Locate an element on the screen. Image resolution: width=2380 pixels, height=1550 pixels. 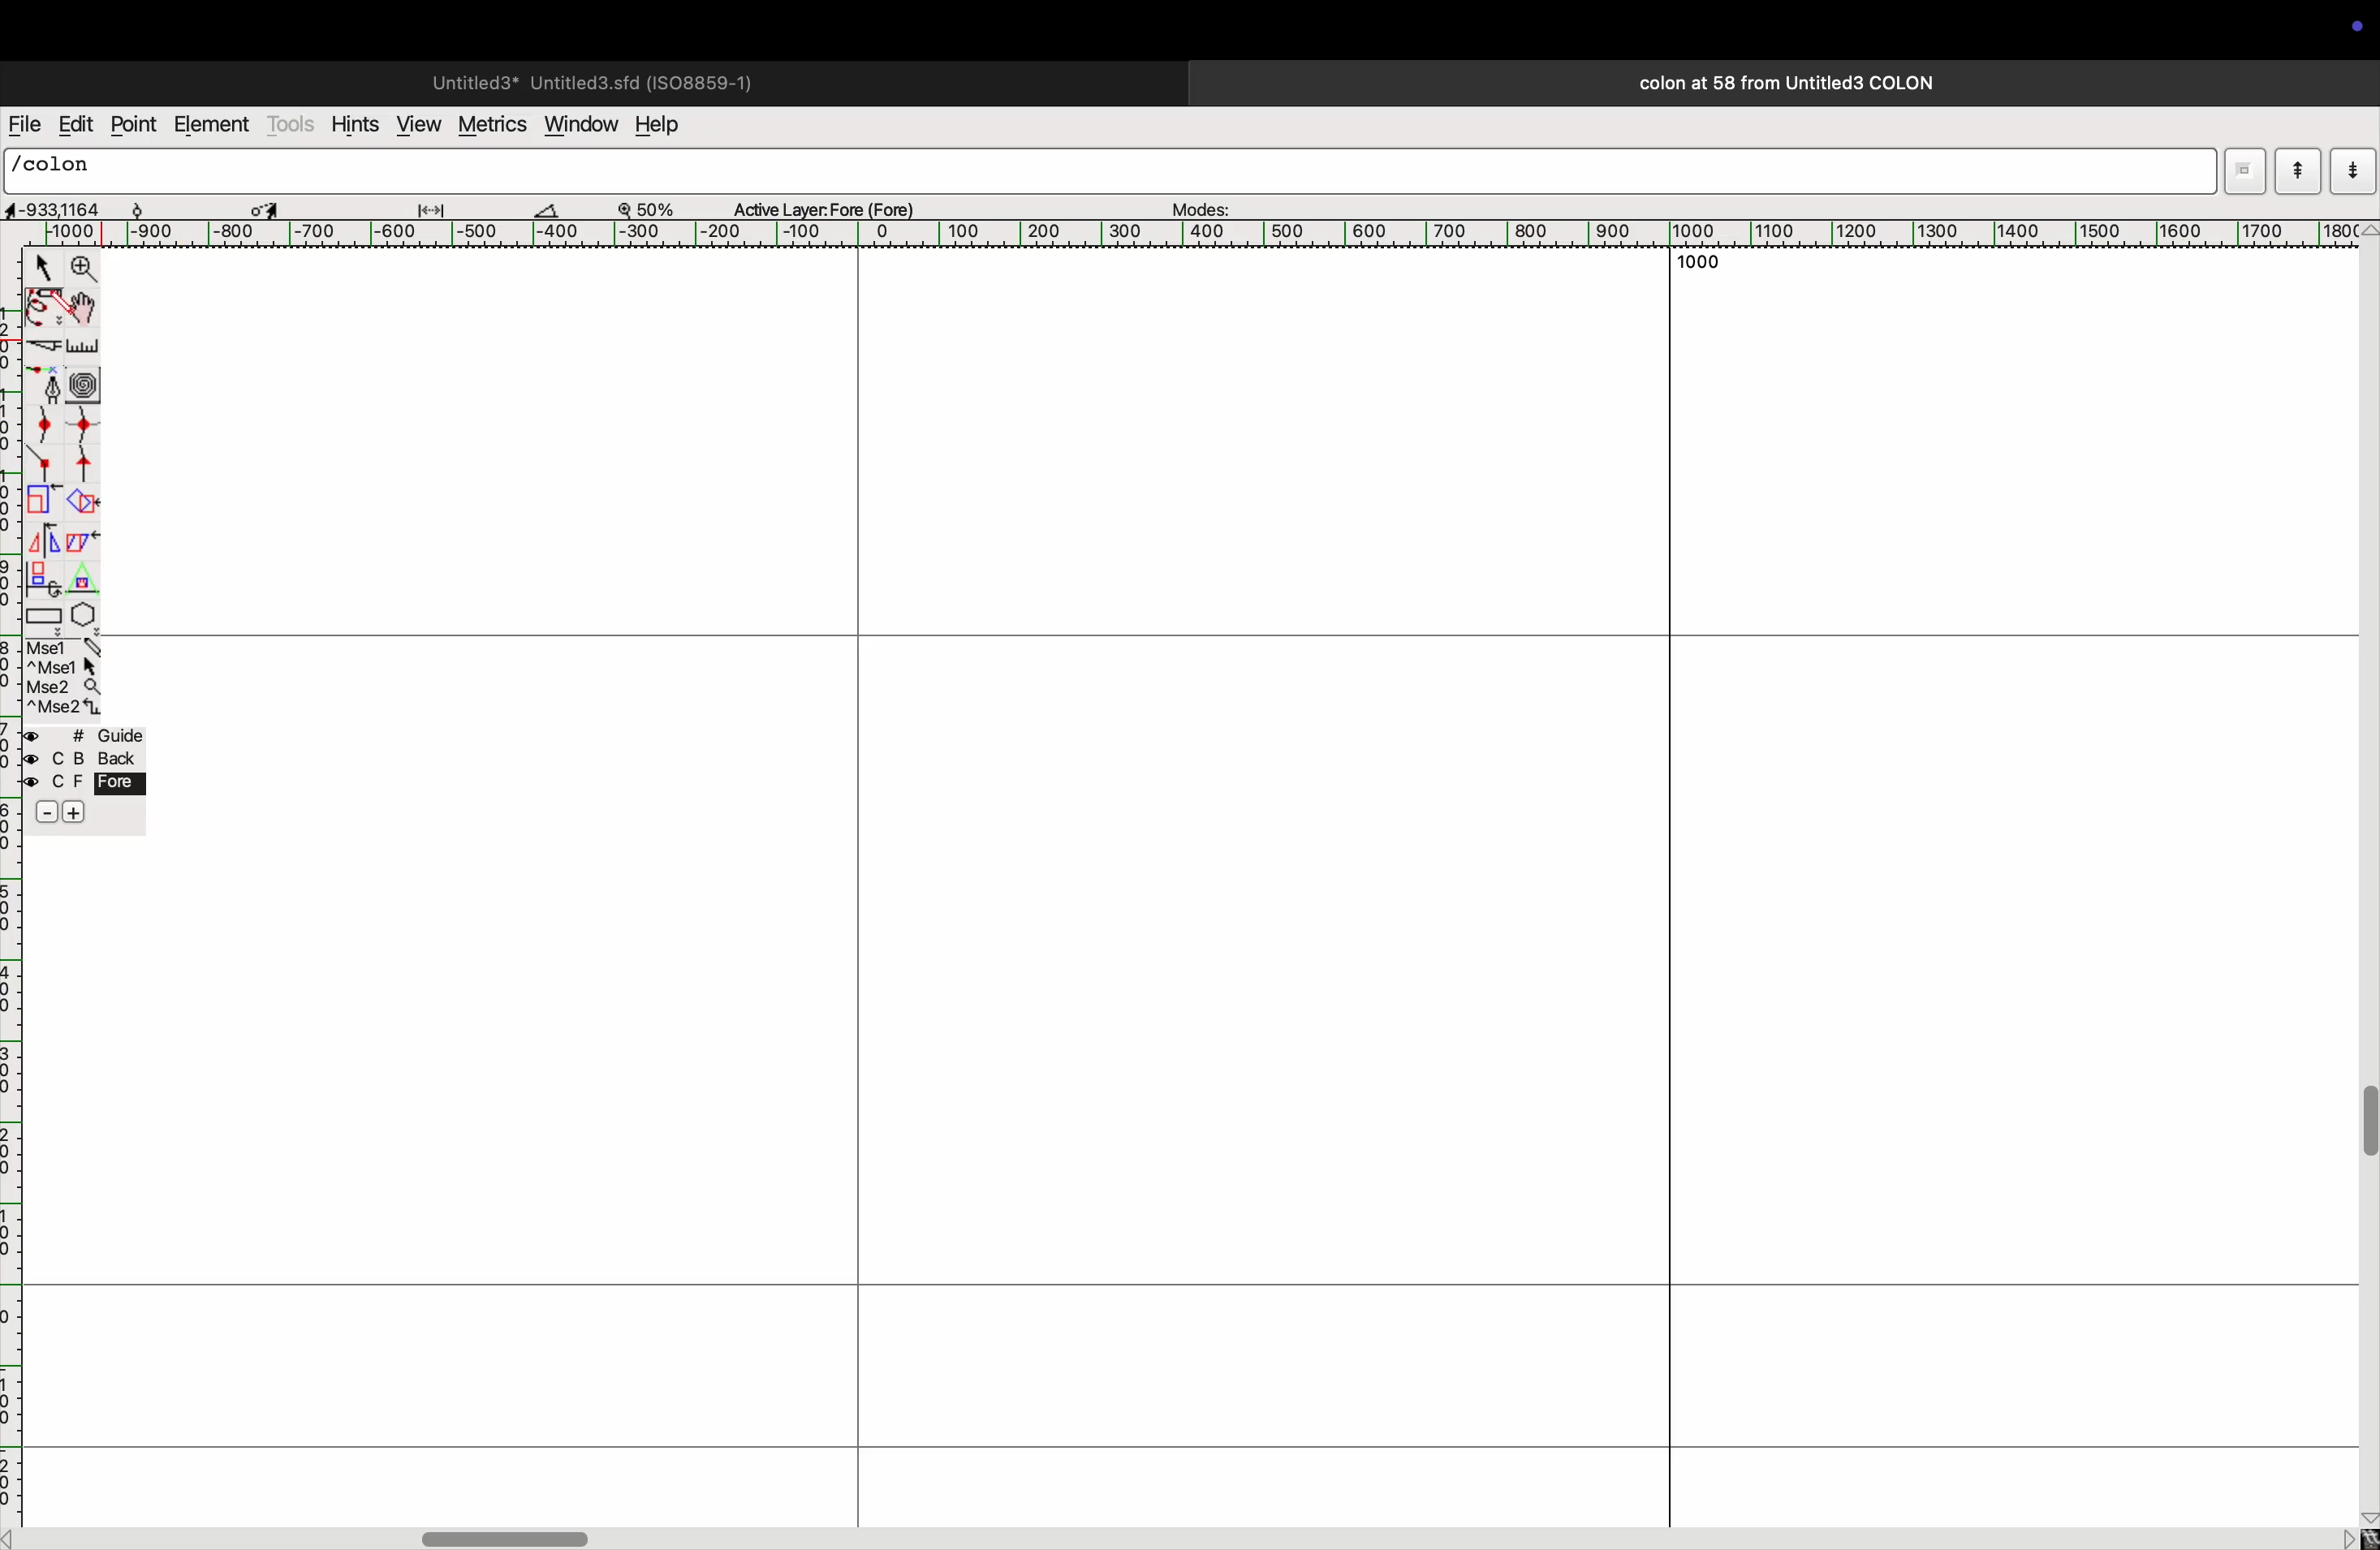
toogle is located at coordinates (2364, 1134).